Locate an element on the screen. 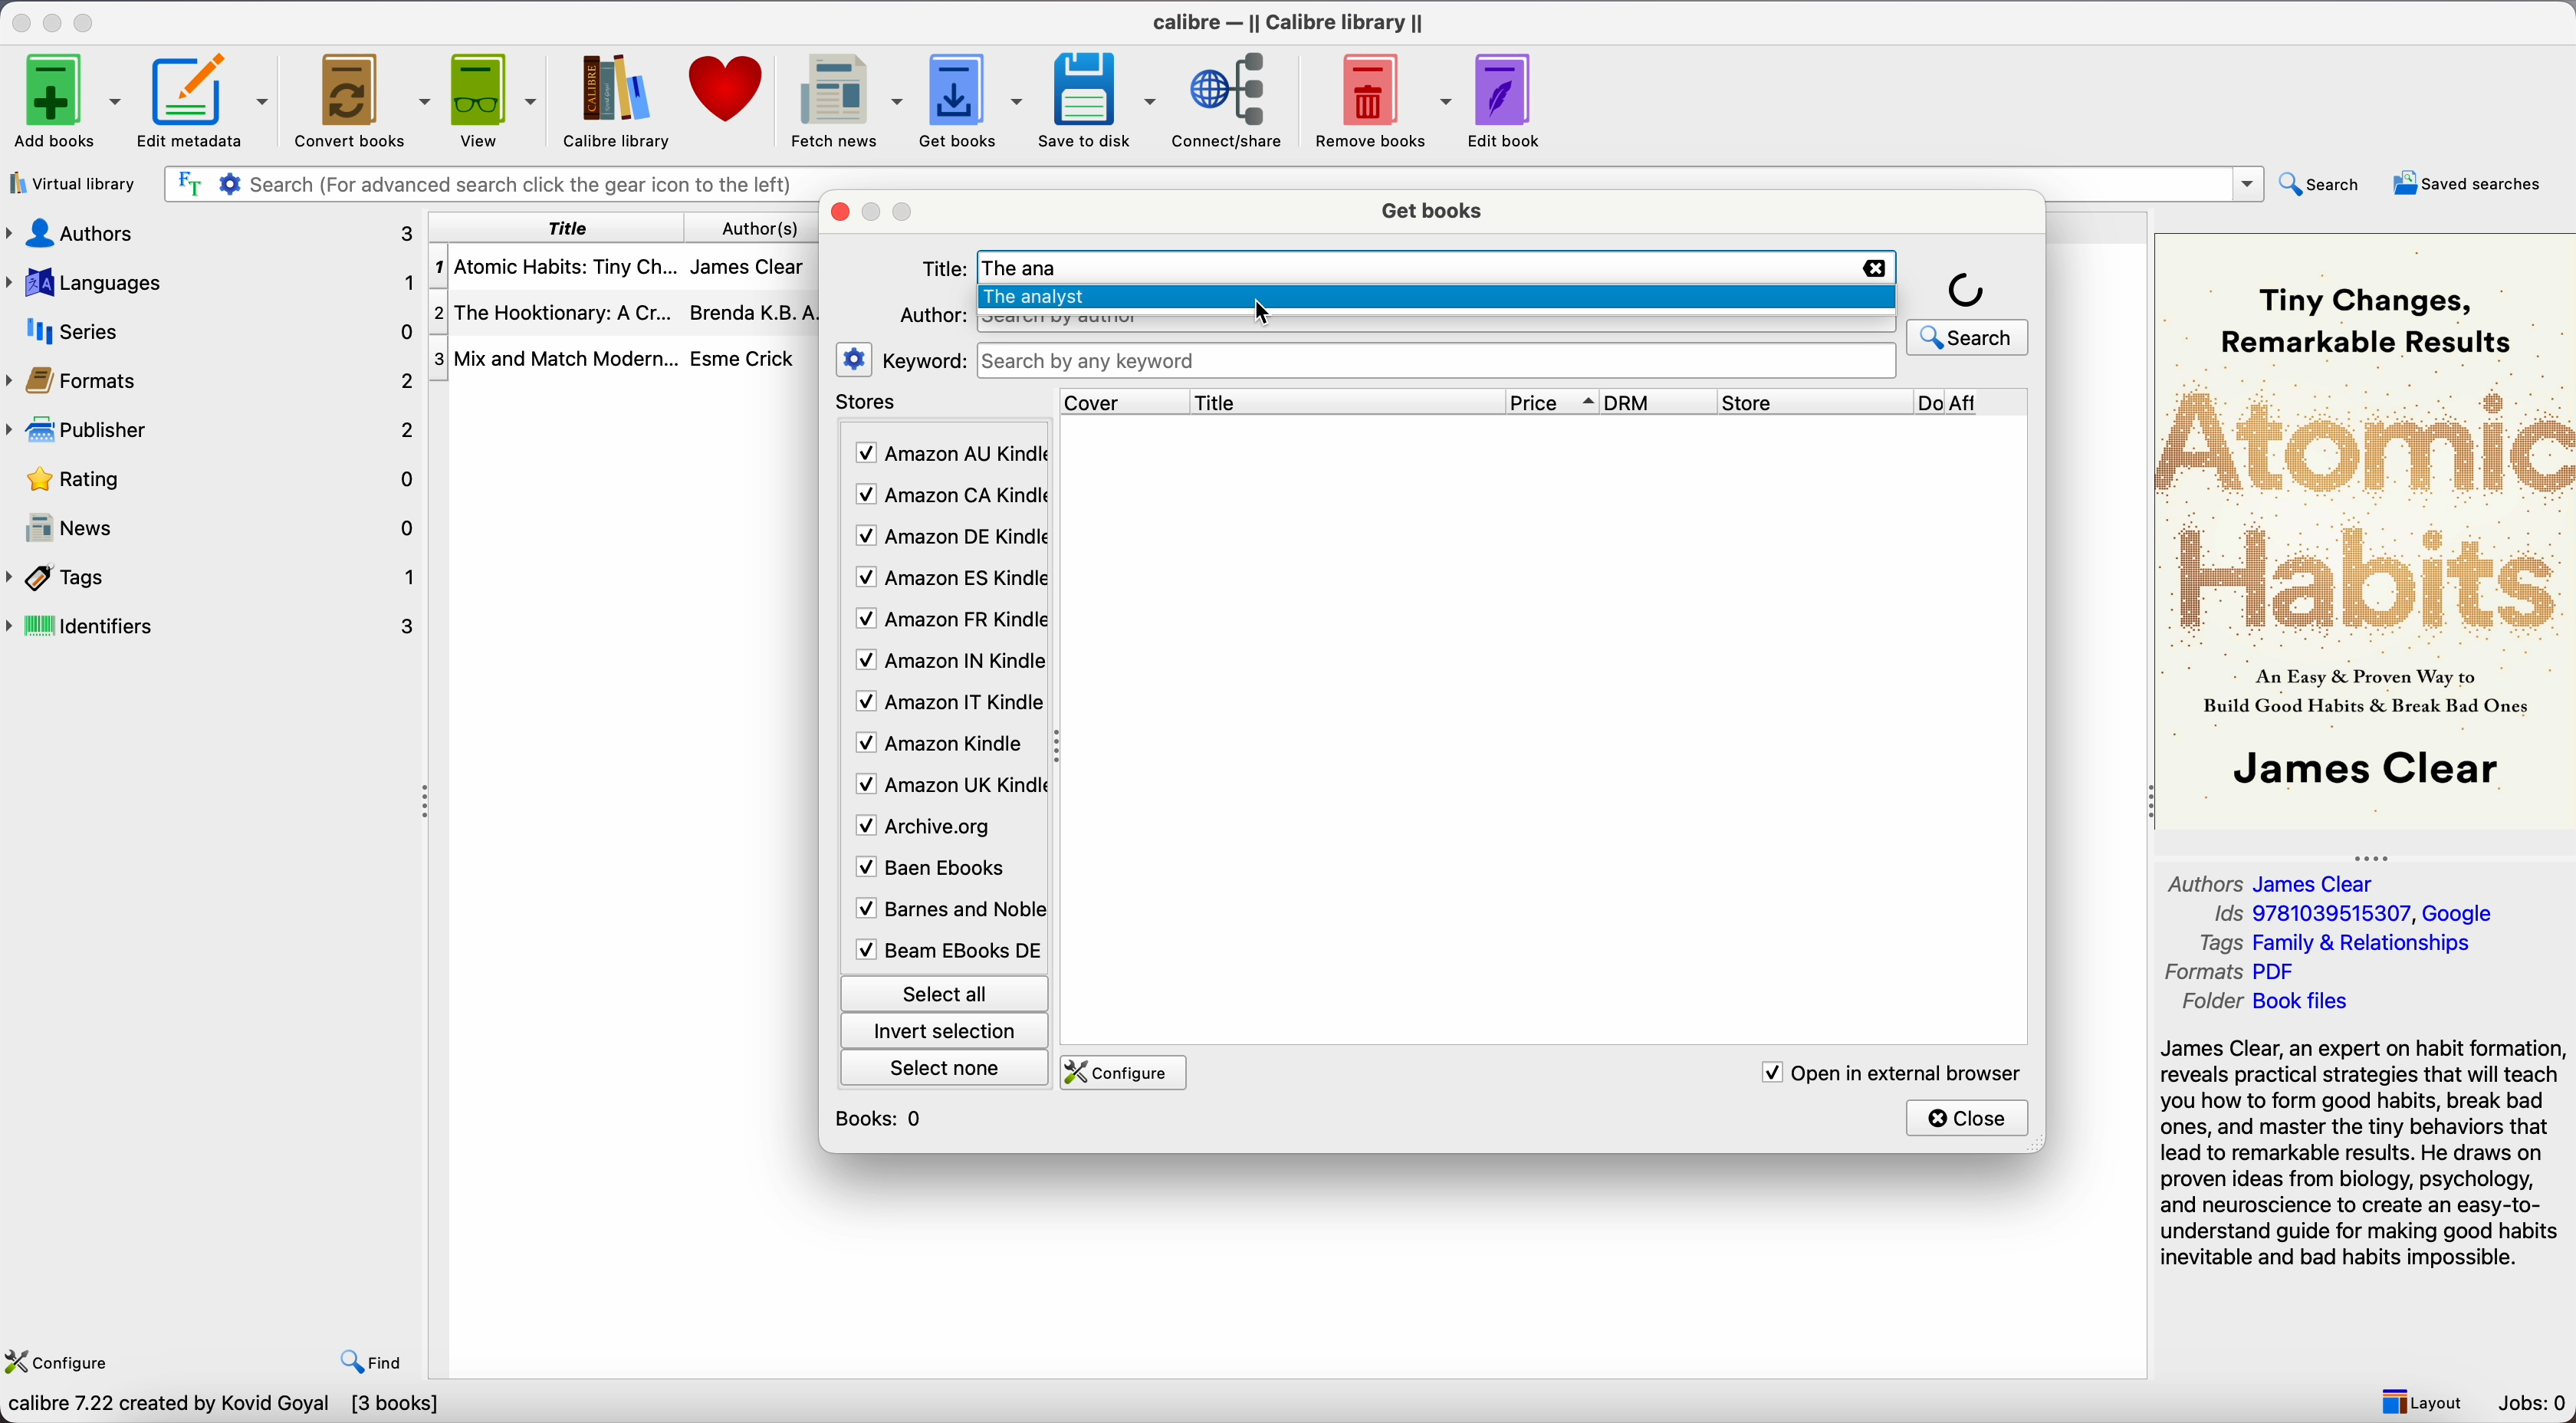 The image size is (2576, 1423). find is located at coordinates (377, 1364).